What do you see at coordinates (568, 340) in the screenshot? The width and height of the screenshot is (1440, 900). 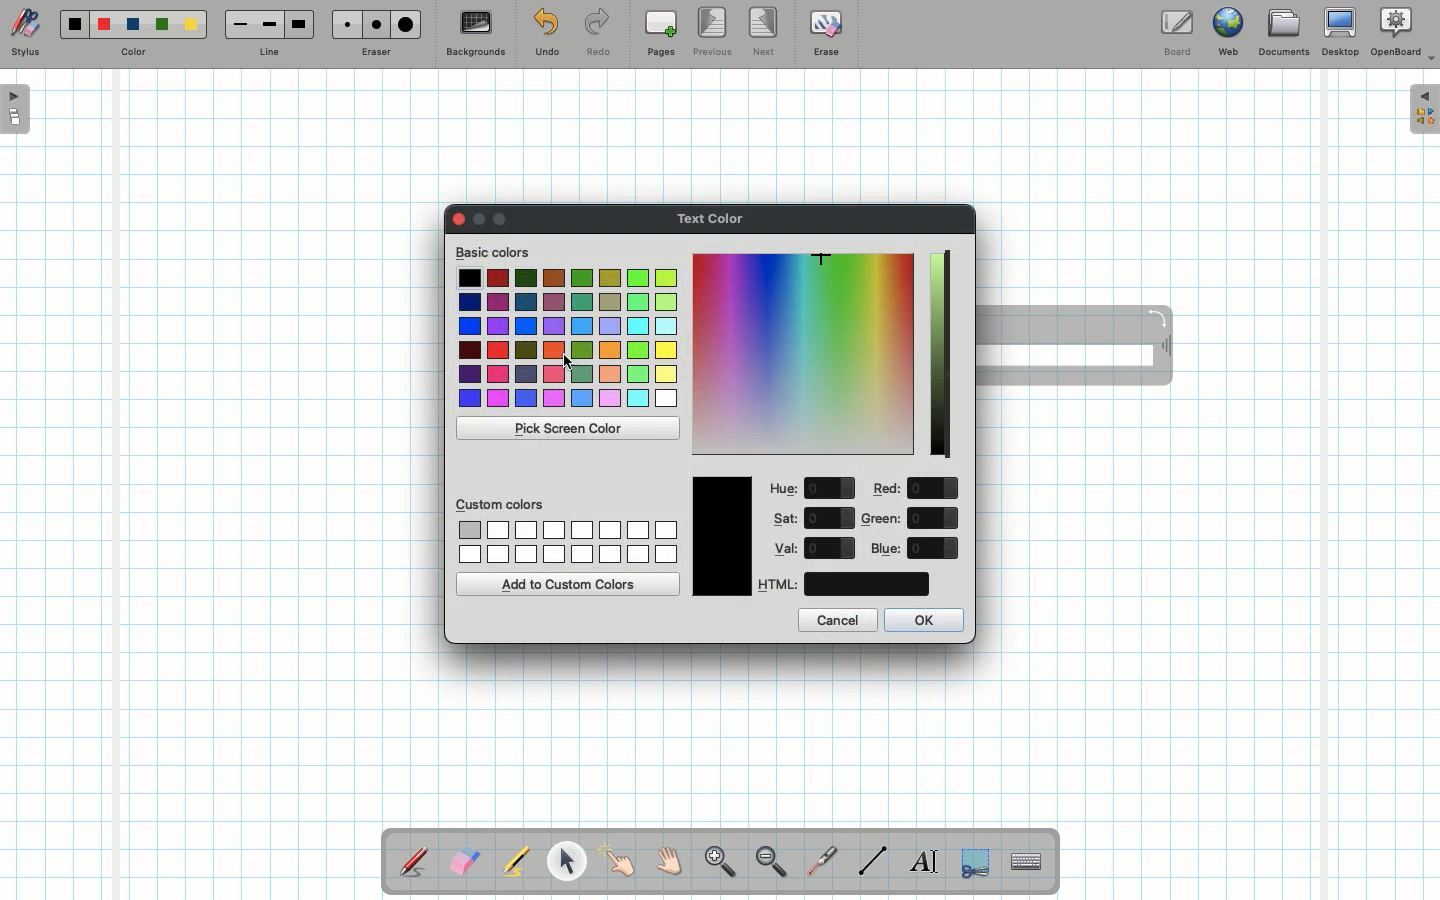 I see `Colors` at bounding box center [568, 340].